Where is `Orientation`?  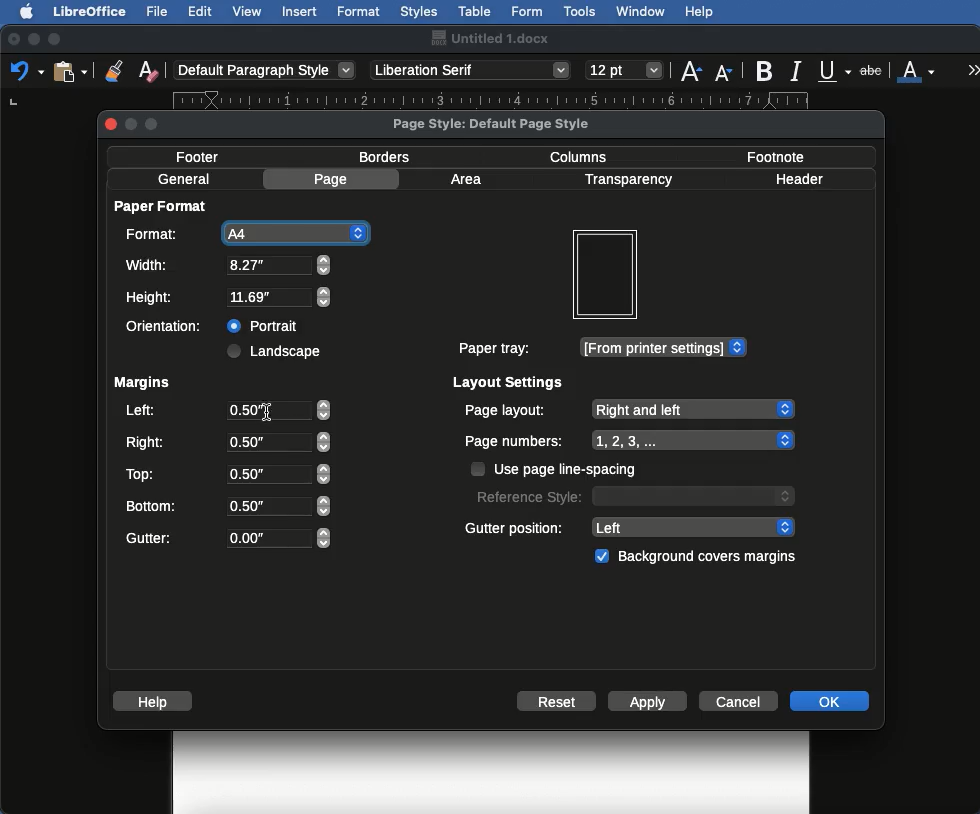
Orientation is located at coordinates (168, 326).